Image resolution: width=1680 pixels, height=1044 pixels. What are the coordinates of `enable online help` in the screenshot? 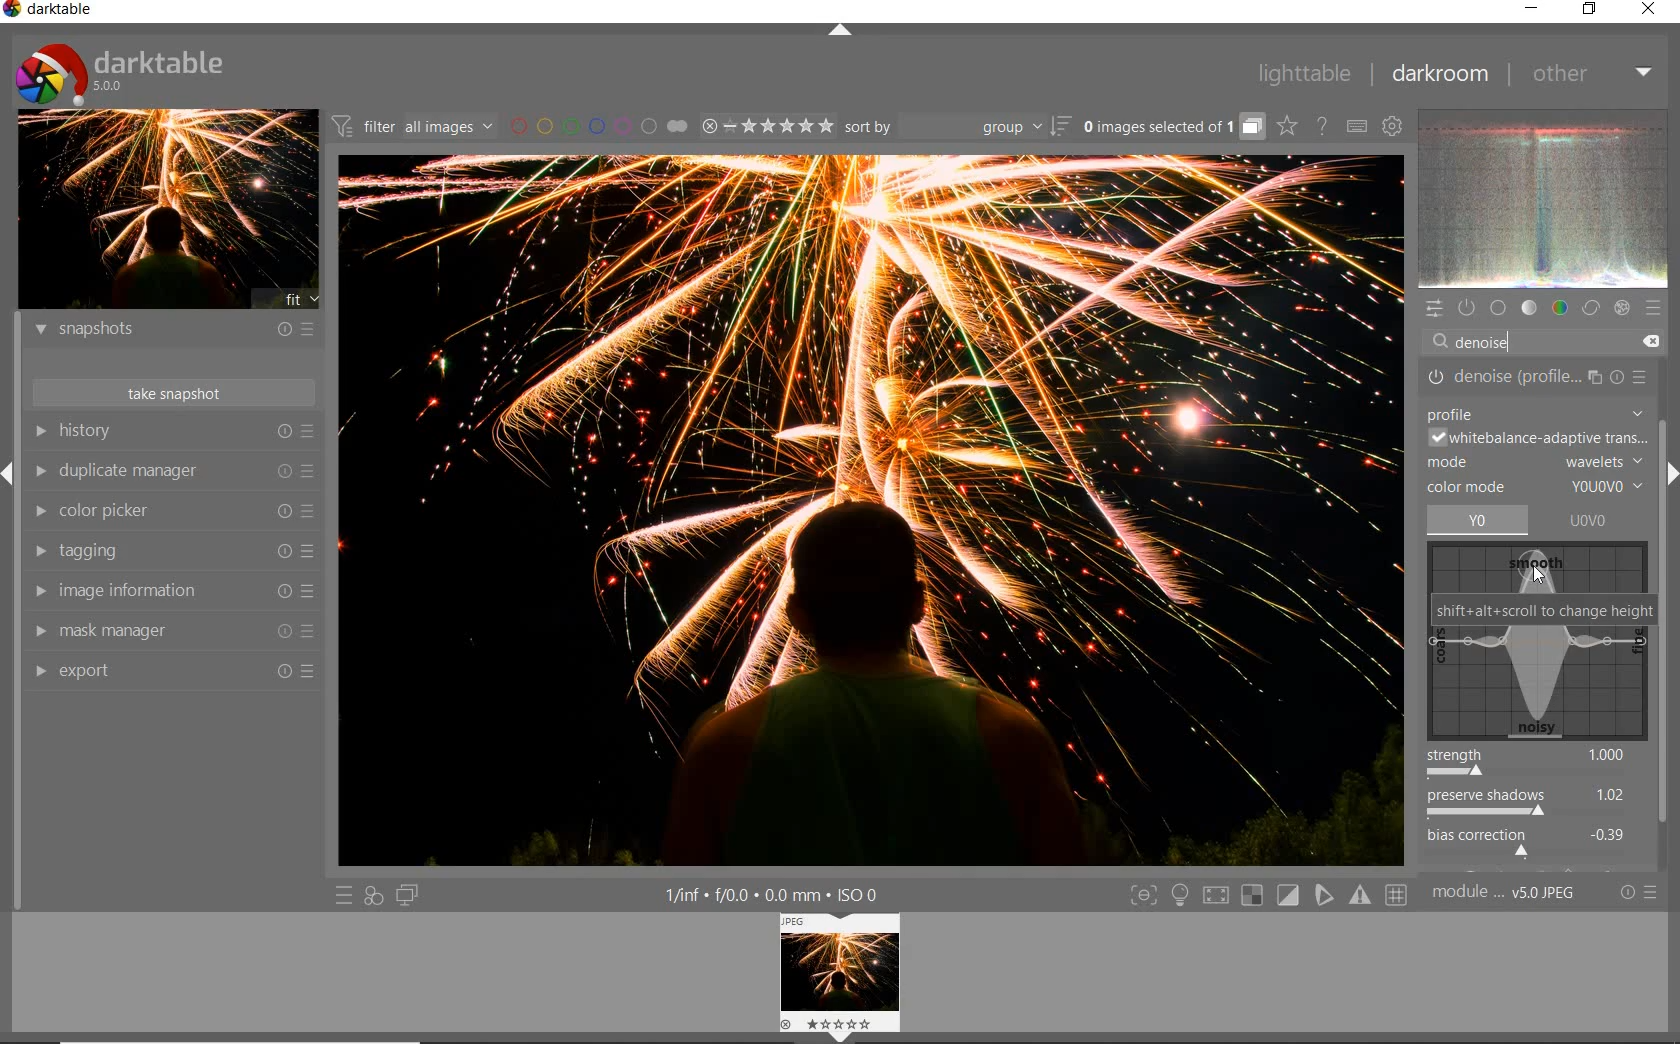 It's located at (1325, 127).